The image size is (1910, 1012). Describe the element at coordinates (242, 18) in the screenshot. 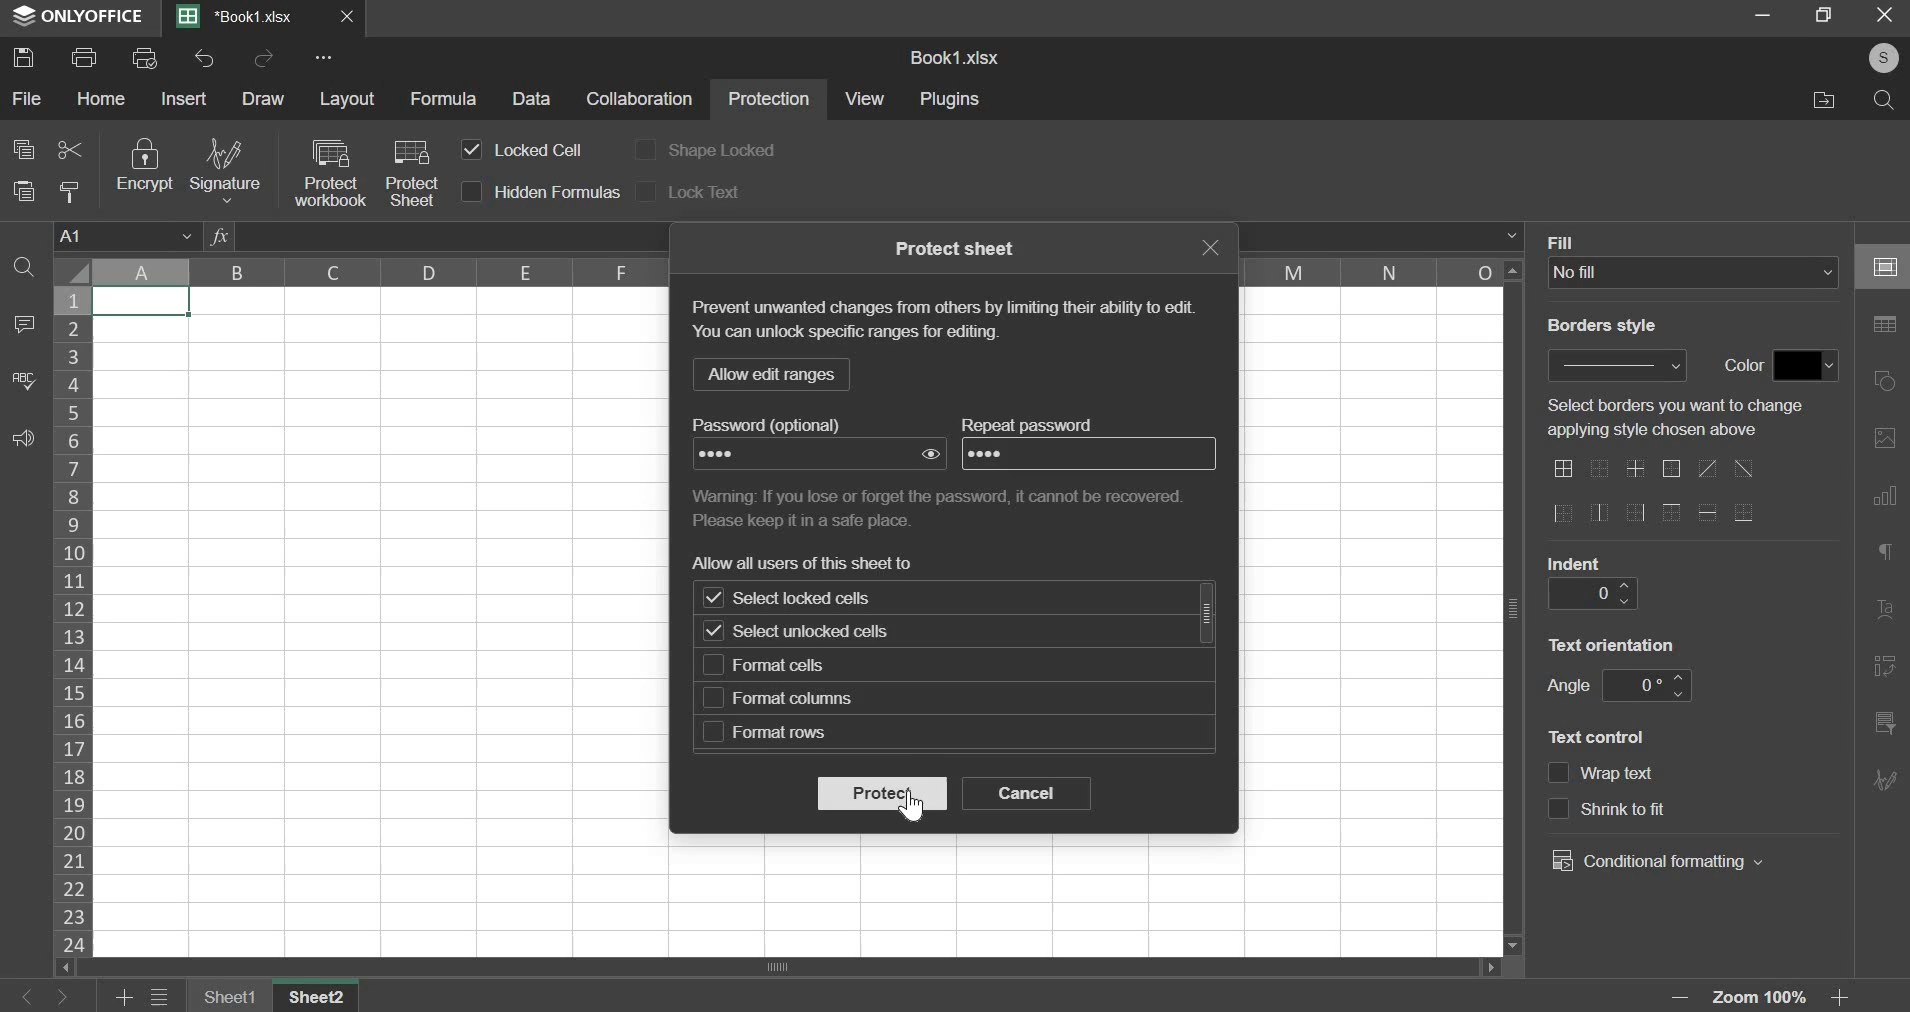

I see `Book1.xlsx` at that location.